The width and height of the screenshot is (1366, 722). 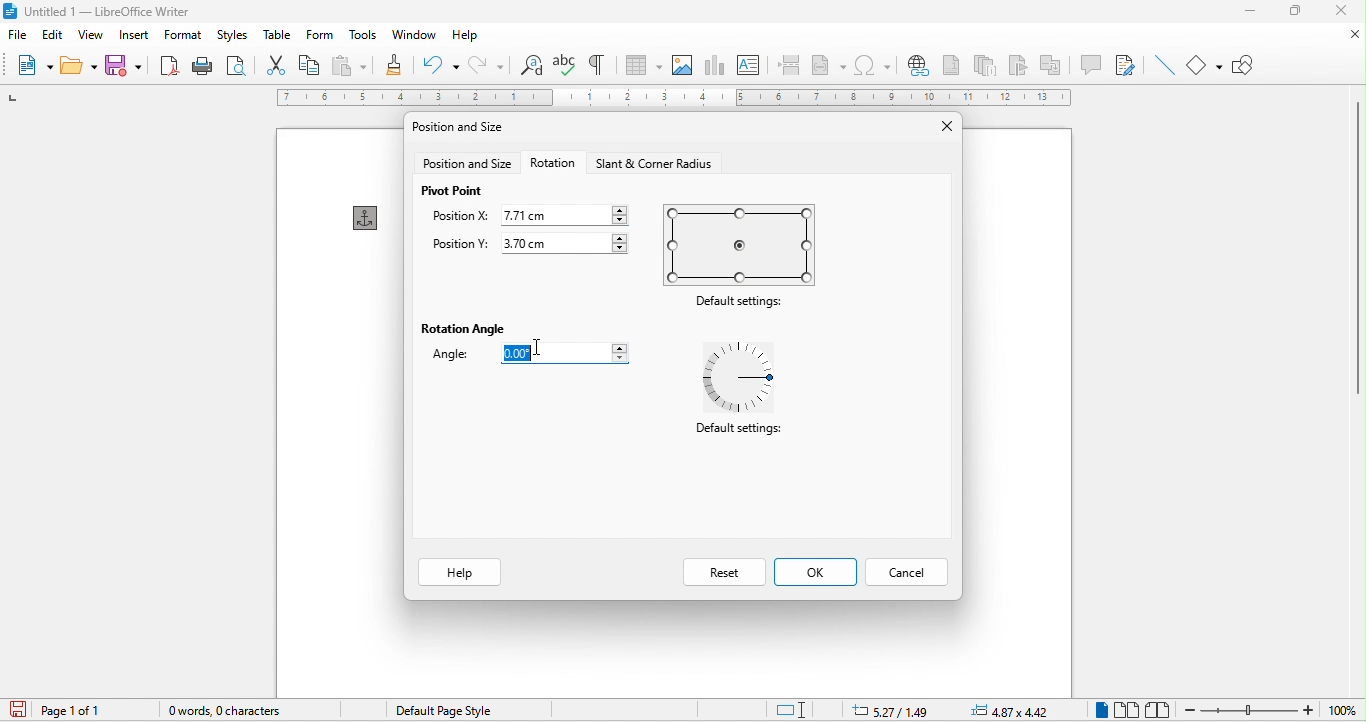 What do you see at coordinates (126, 63) in the screenshot?
I see `save` at bounding box center [126, 63].